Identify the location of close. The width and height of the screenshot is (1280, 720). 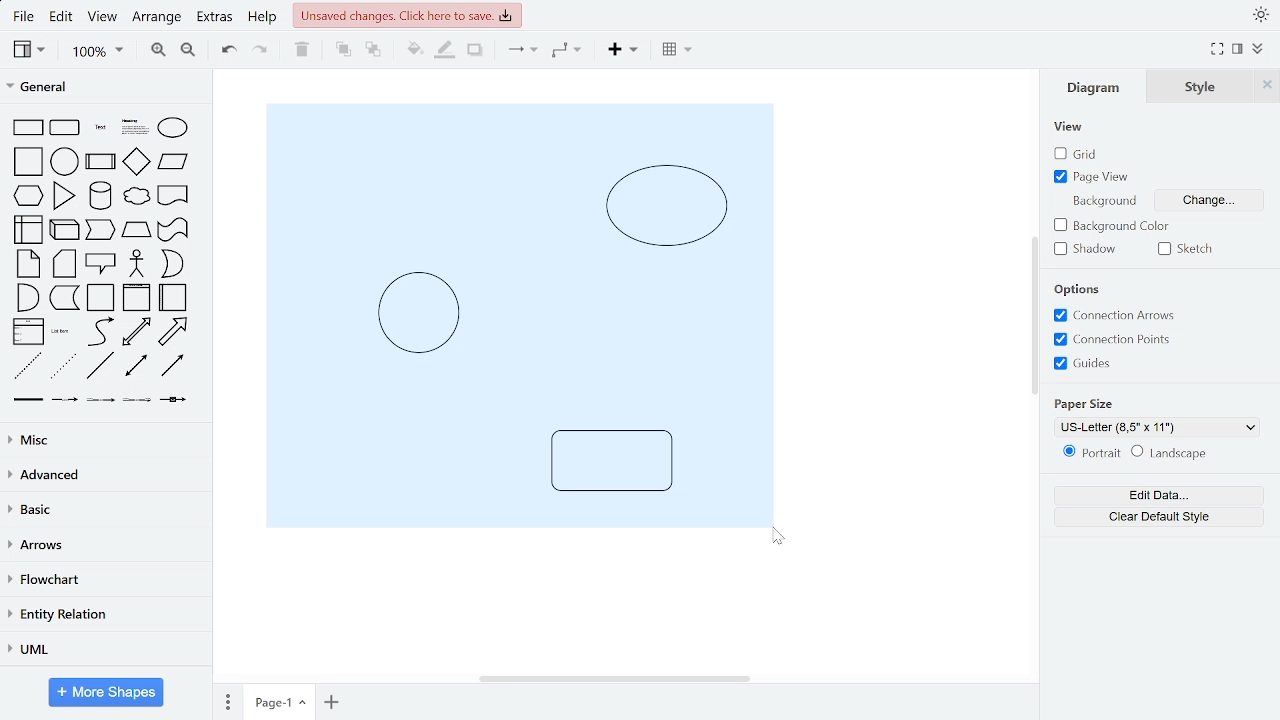
(1269, 86).